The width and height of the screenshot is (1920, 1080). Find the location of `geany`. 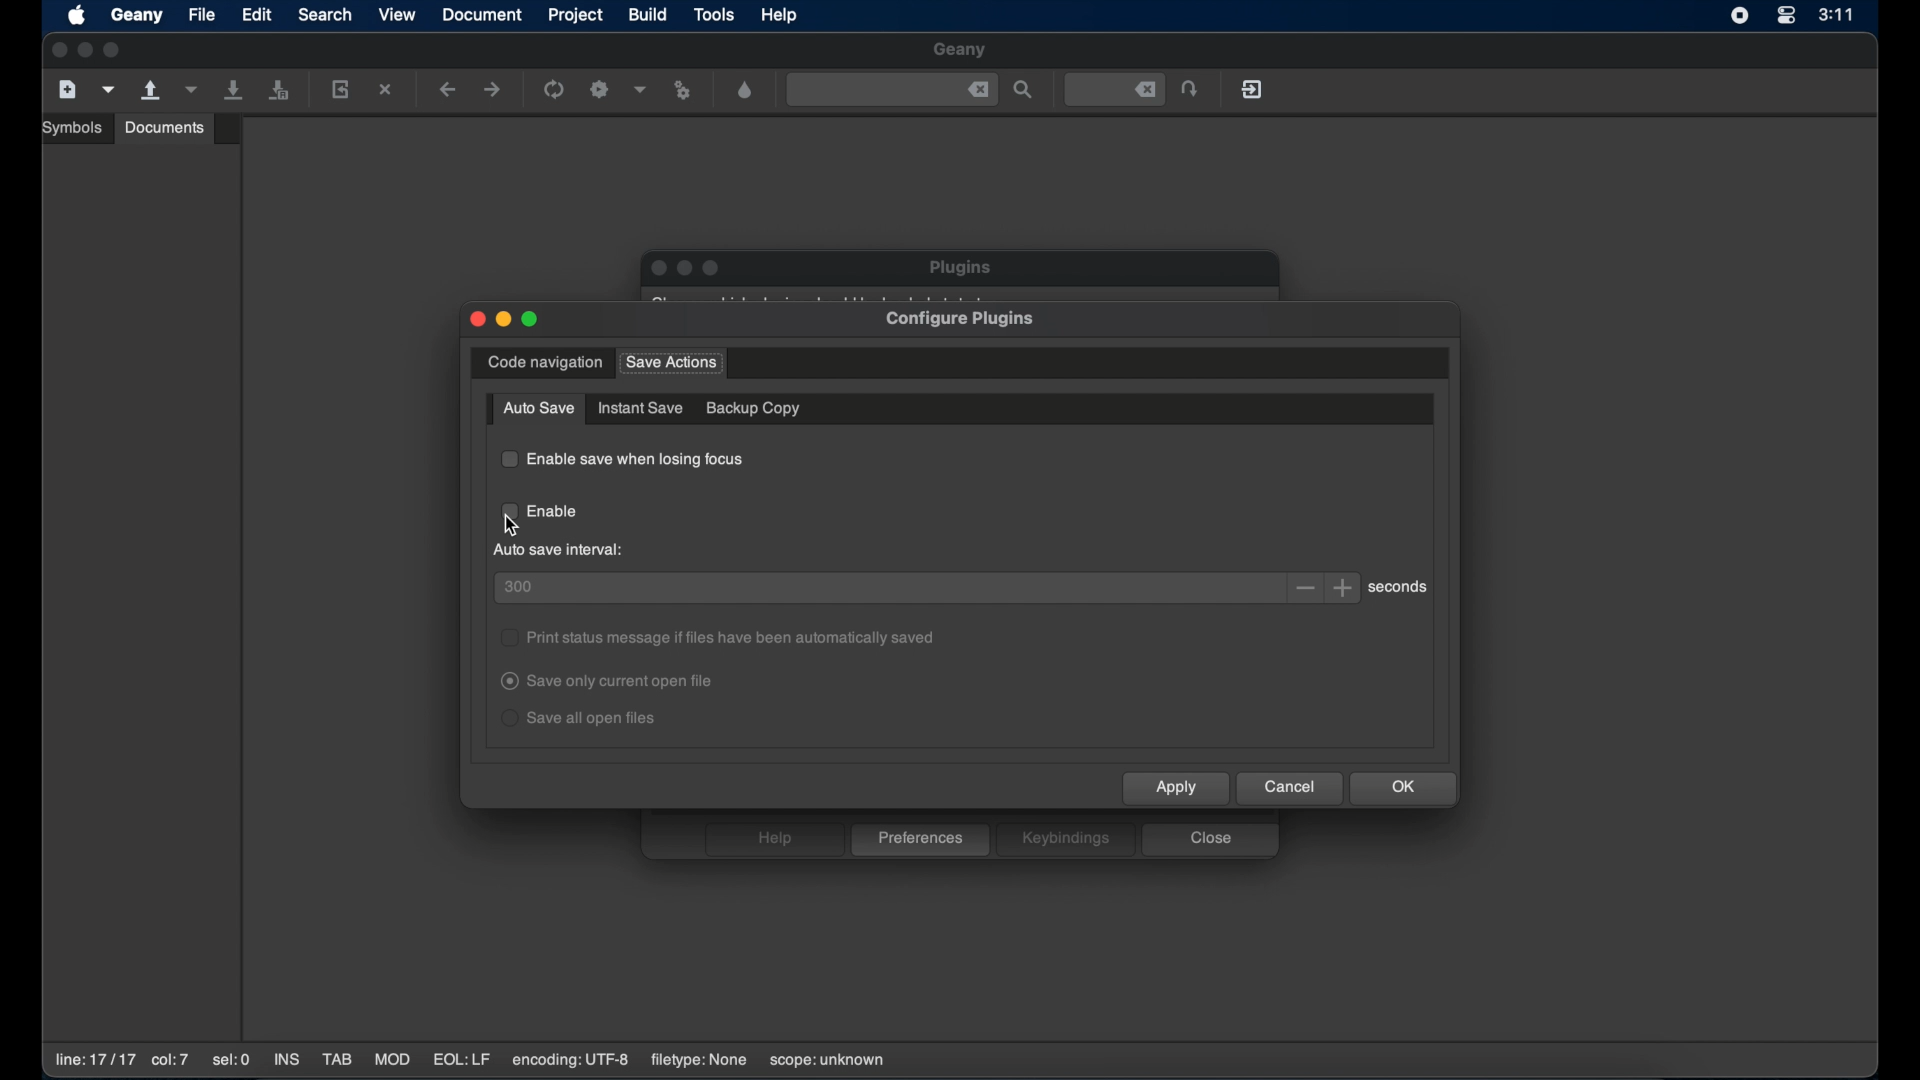

geany is located at coordinates (137, 16).